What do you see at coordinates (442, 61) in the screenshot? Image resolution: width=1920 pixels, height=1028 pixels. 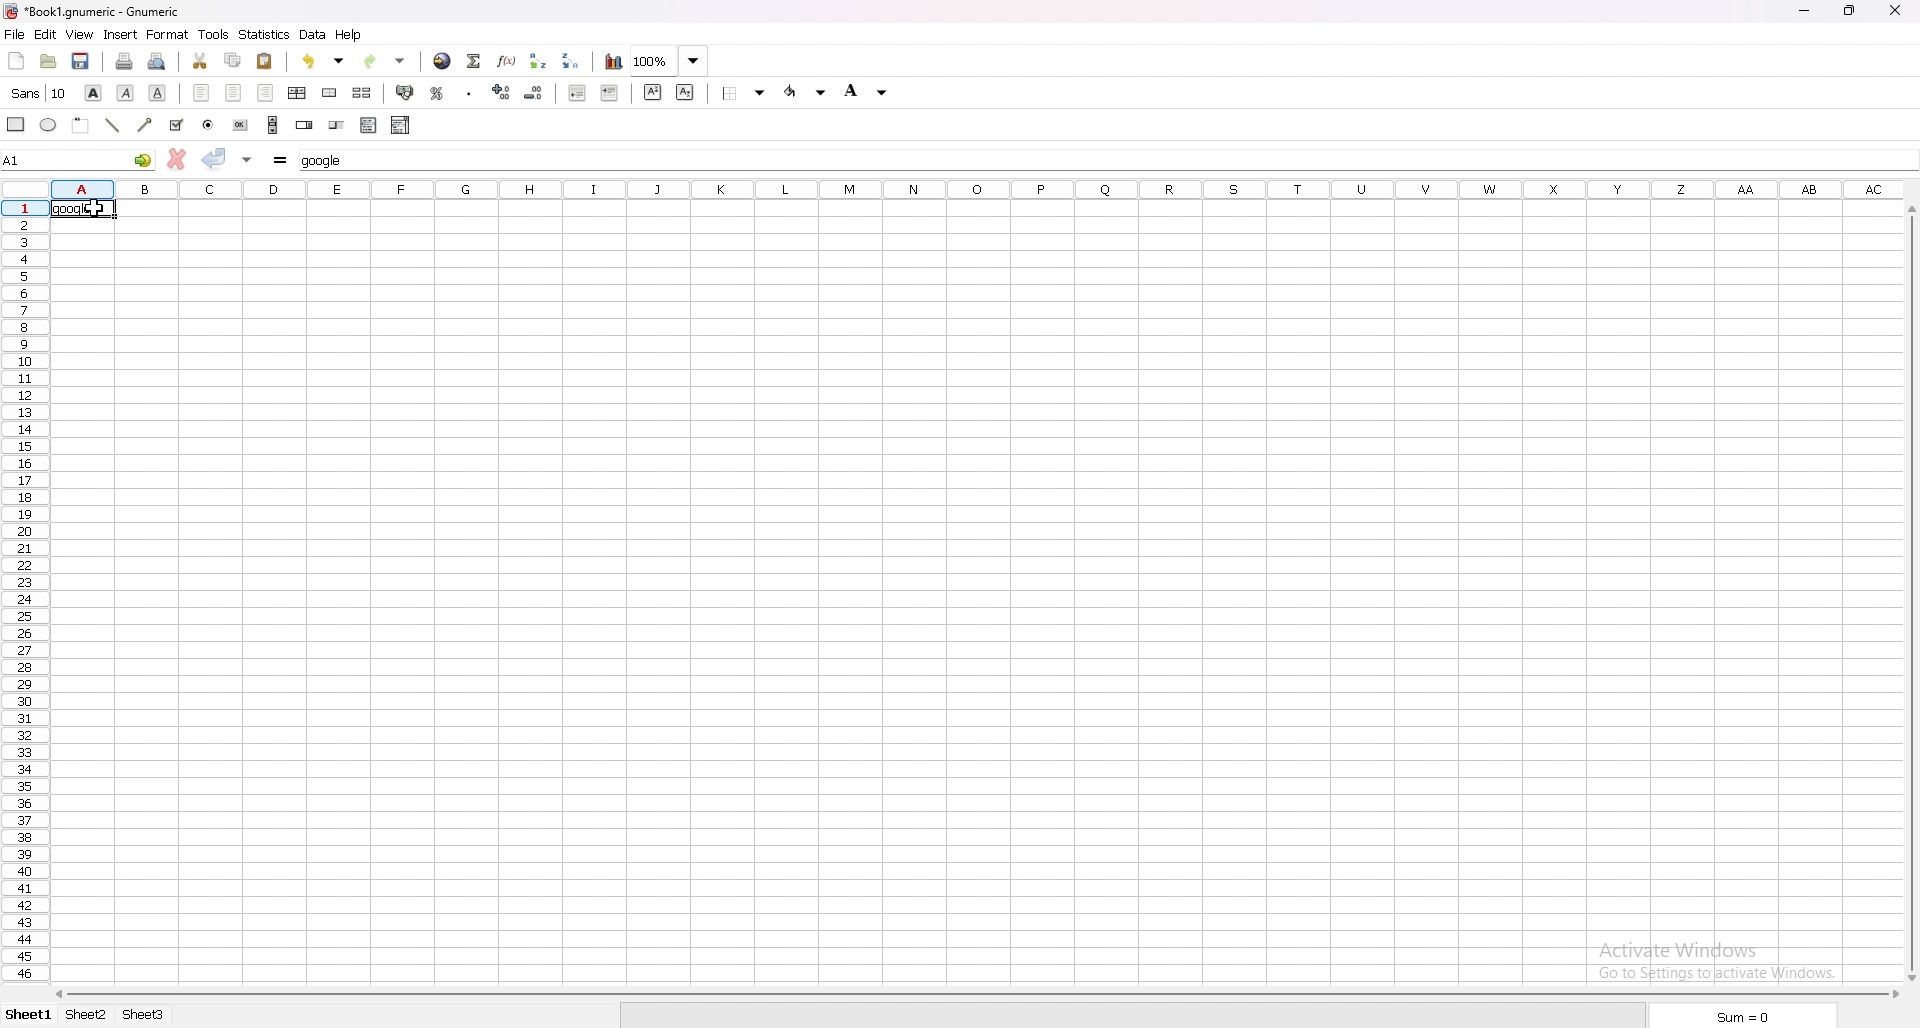 I see `hyperlink` at bounding box center [442, 61].